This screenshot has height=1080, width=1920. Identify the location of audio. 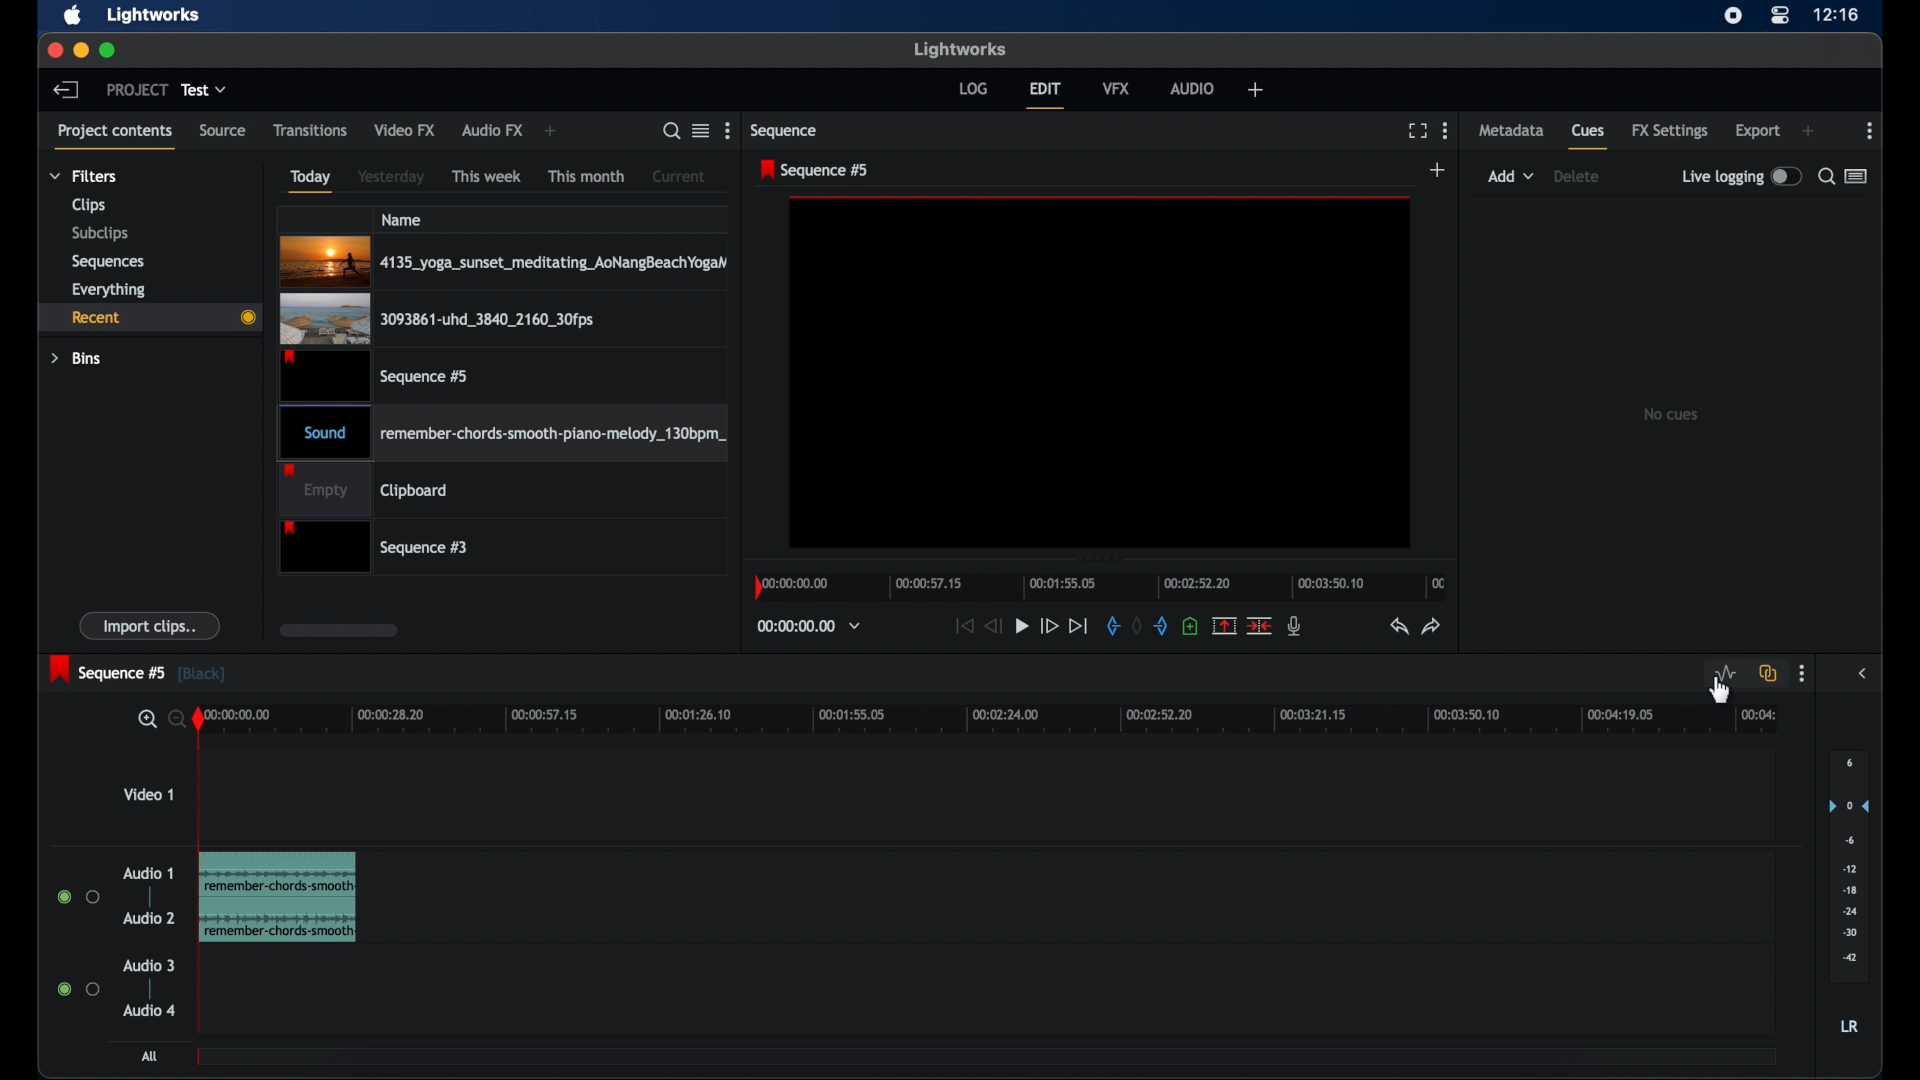
(1192, 87).